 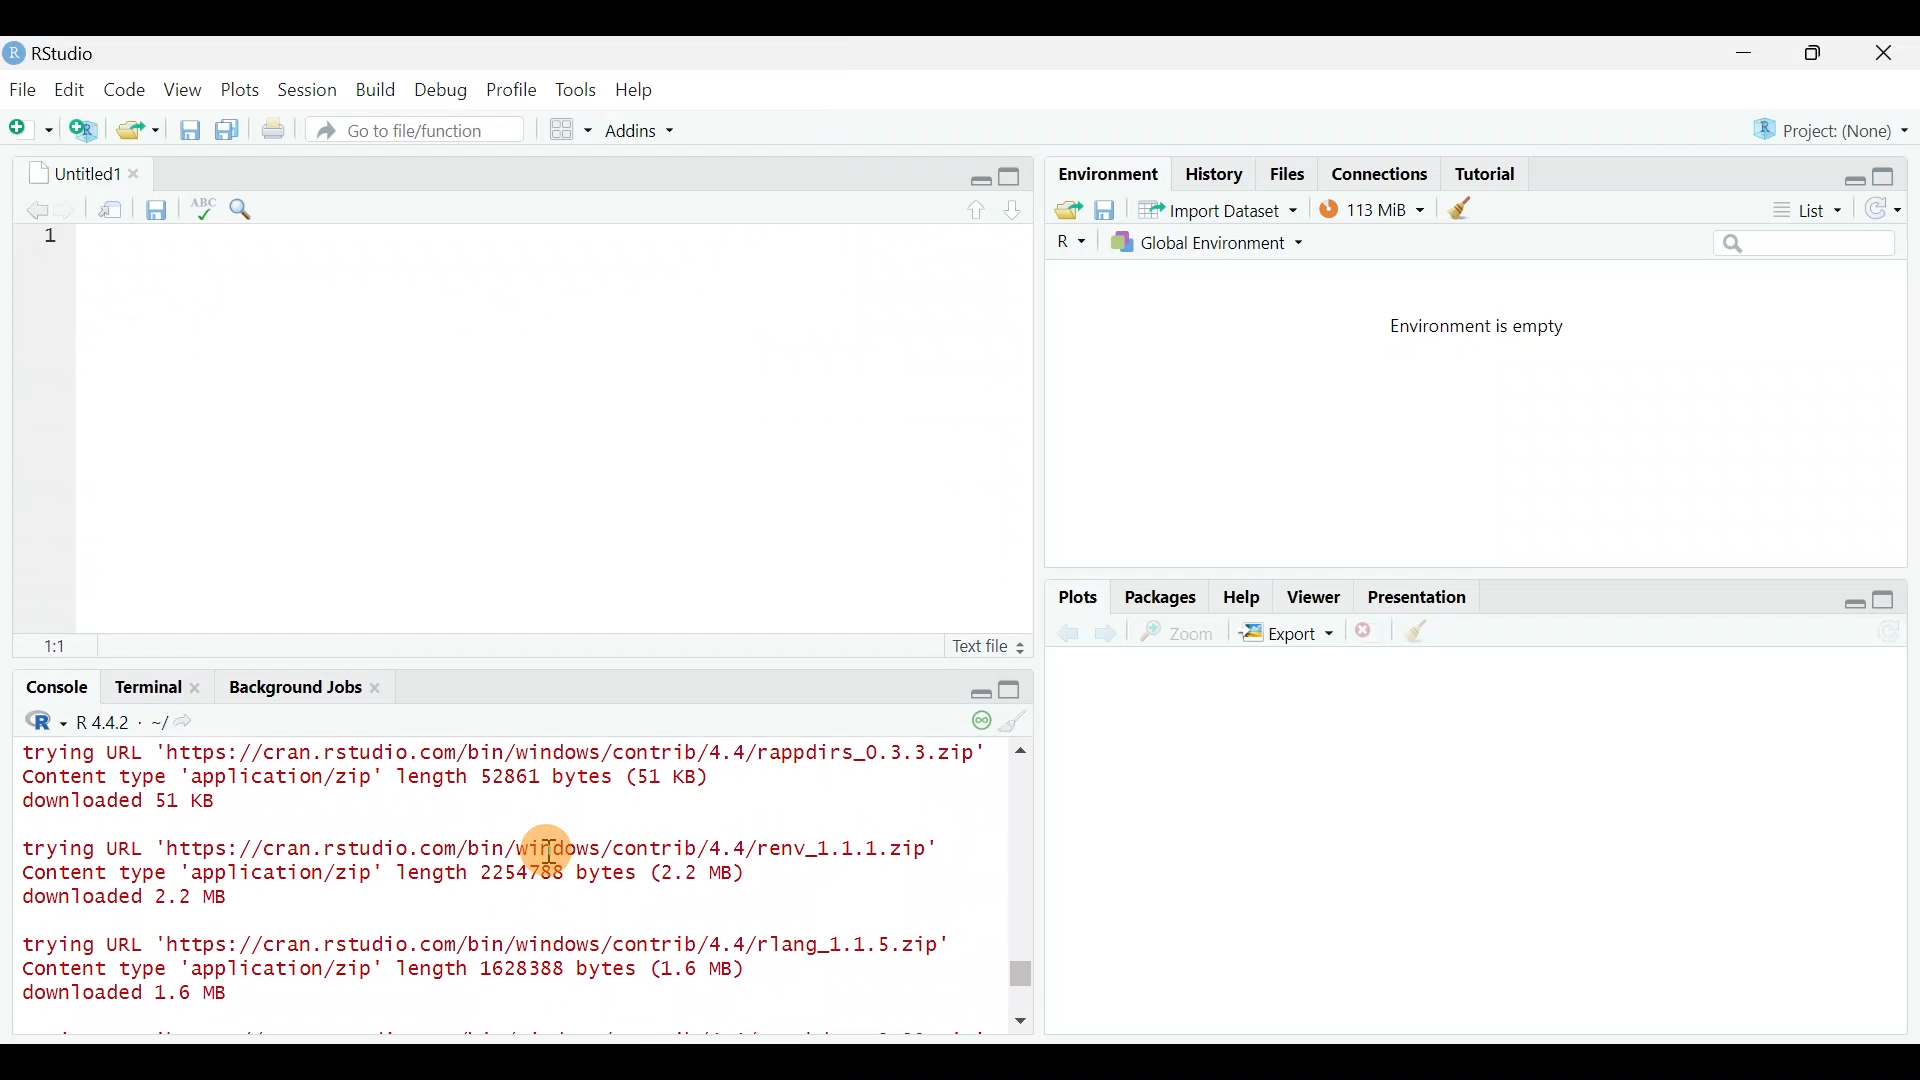 What do you see at coordinates (511, 88) in the screenshot?
I see `Profile` at bounding box center [511, 88].